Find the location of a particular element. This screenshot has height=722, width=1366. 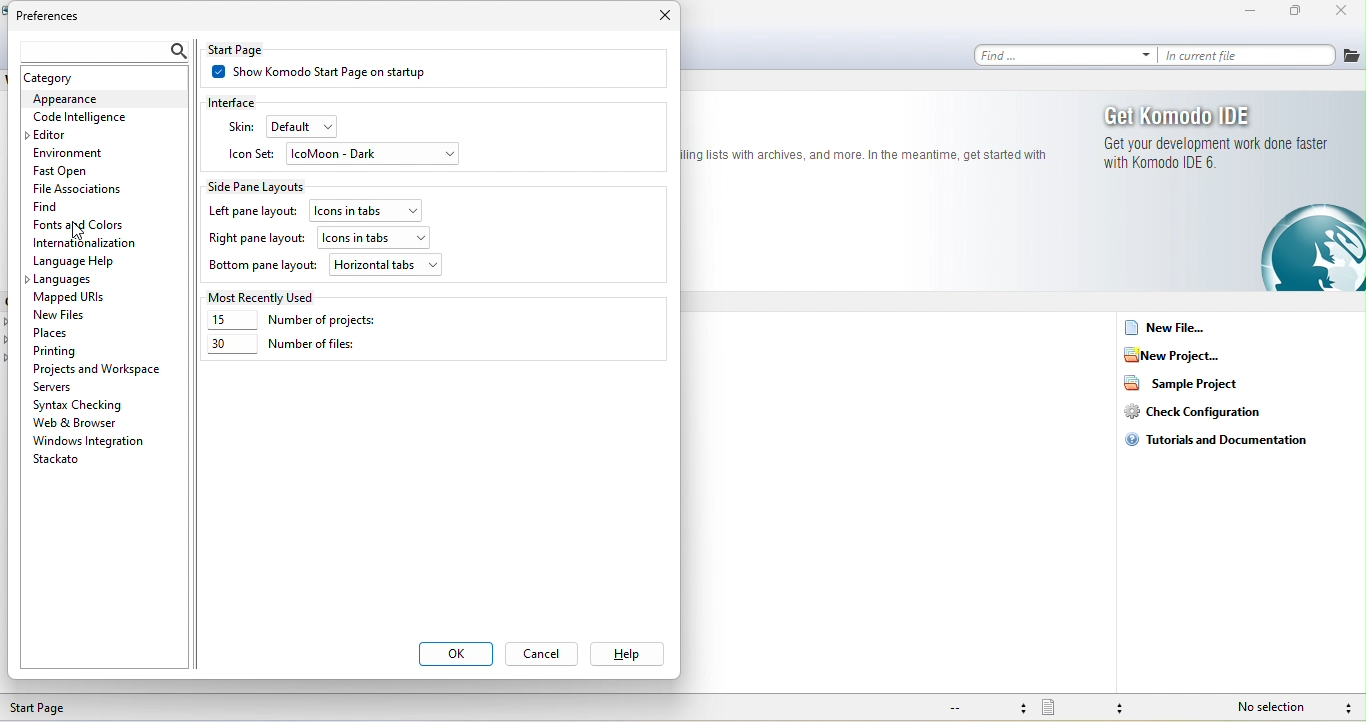

syntax checking is located at coordinates (82, 405).